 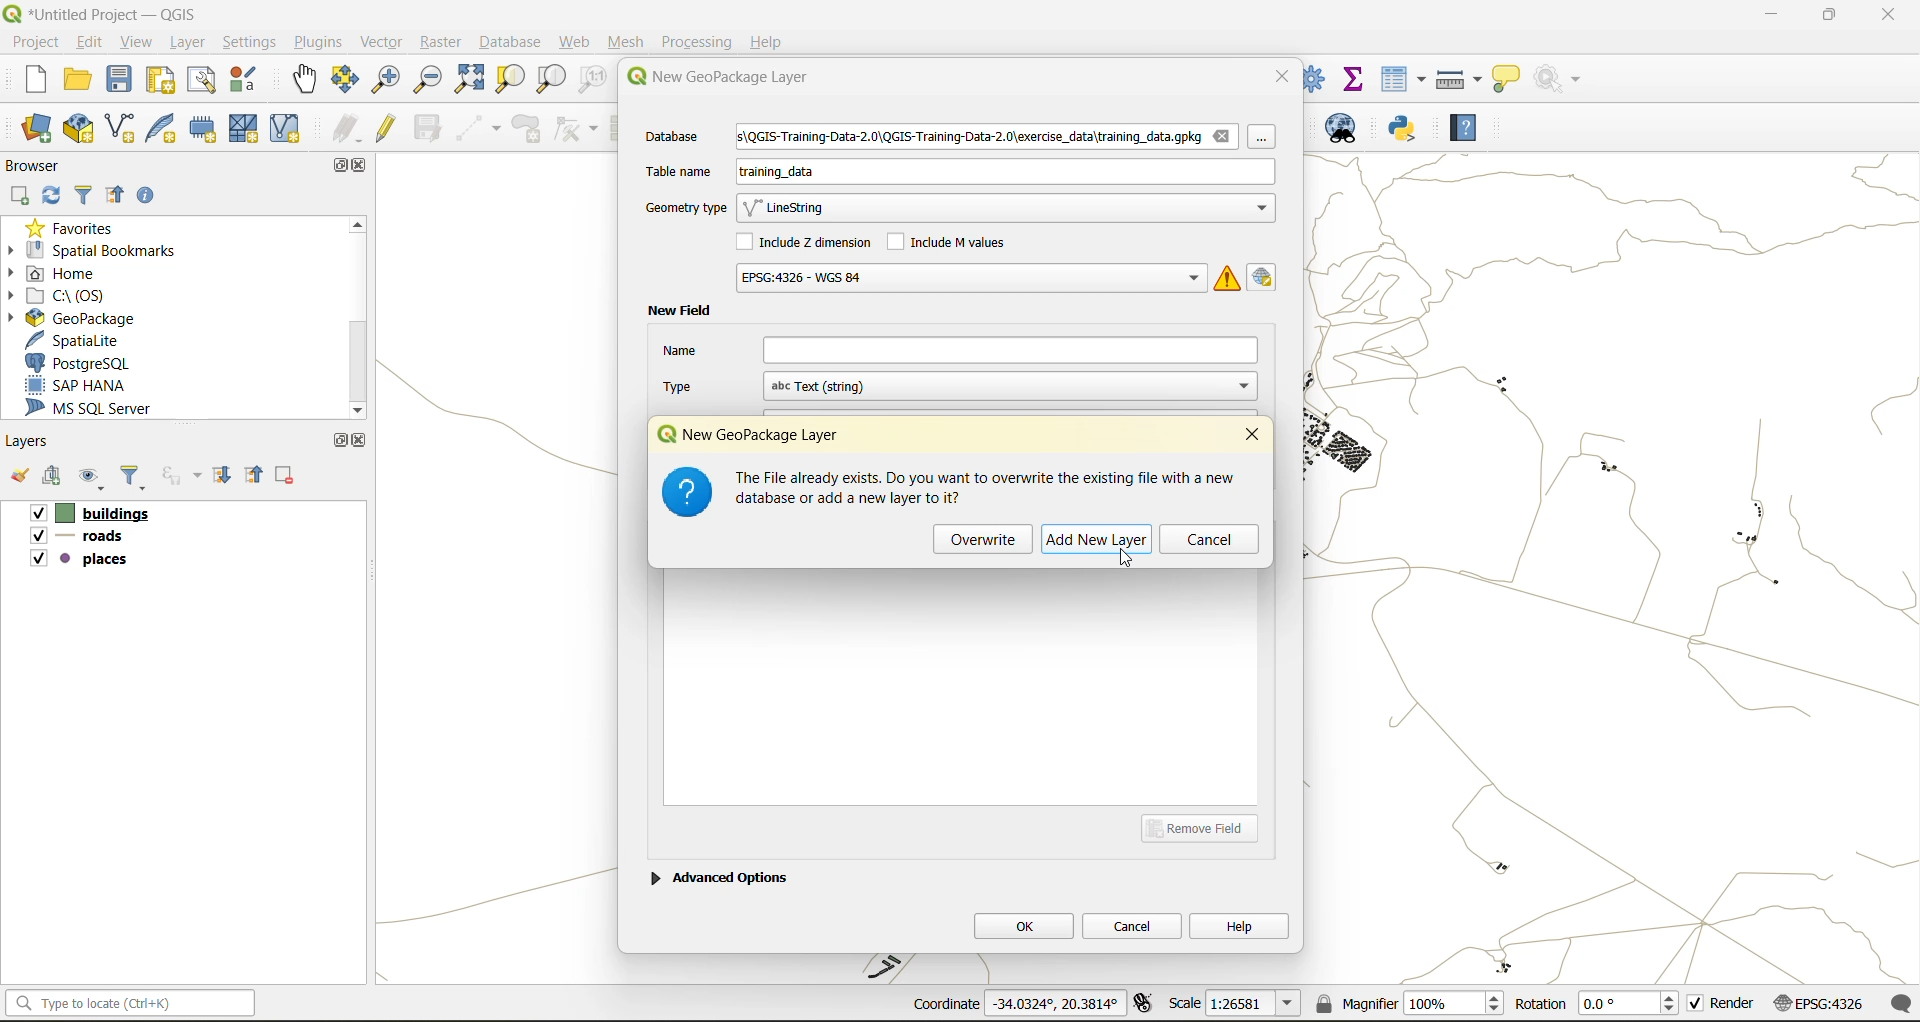 What do you see at coordinates (70, 316) in the screenshot?
I see `geopackage` at bounding box center [70, 316].